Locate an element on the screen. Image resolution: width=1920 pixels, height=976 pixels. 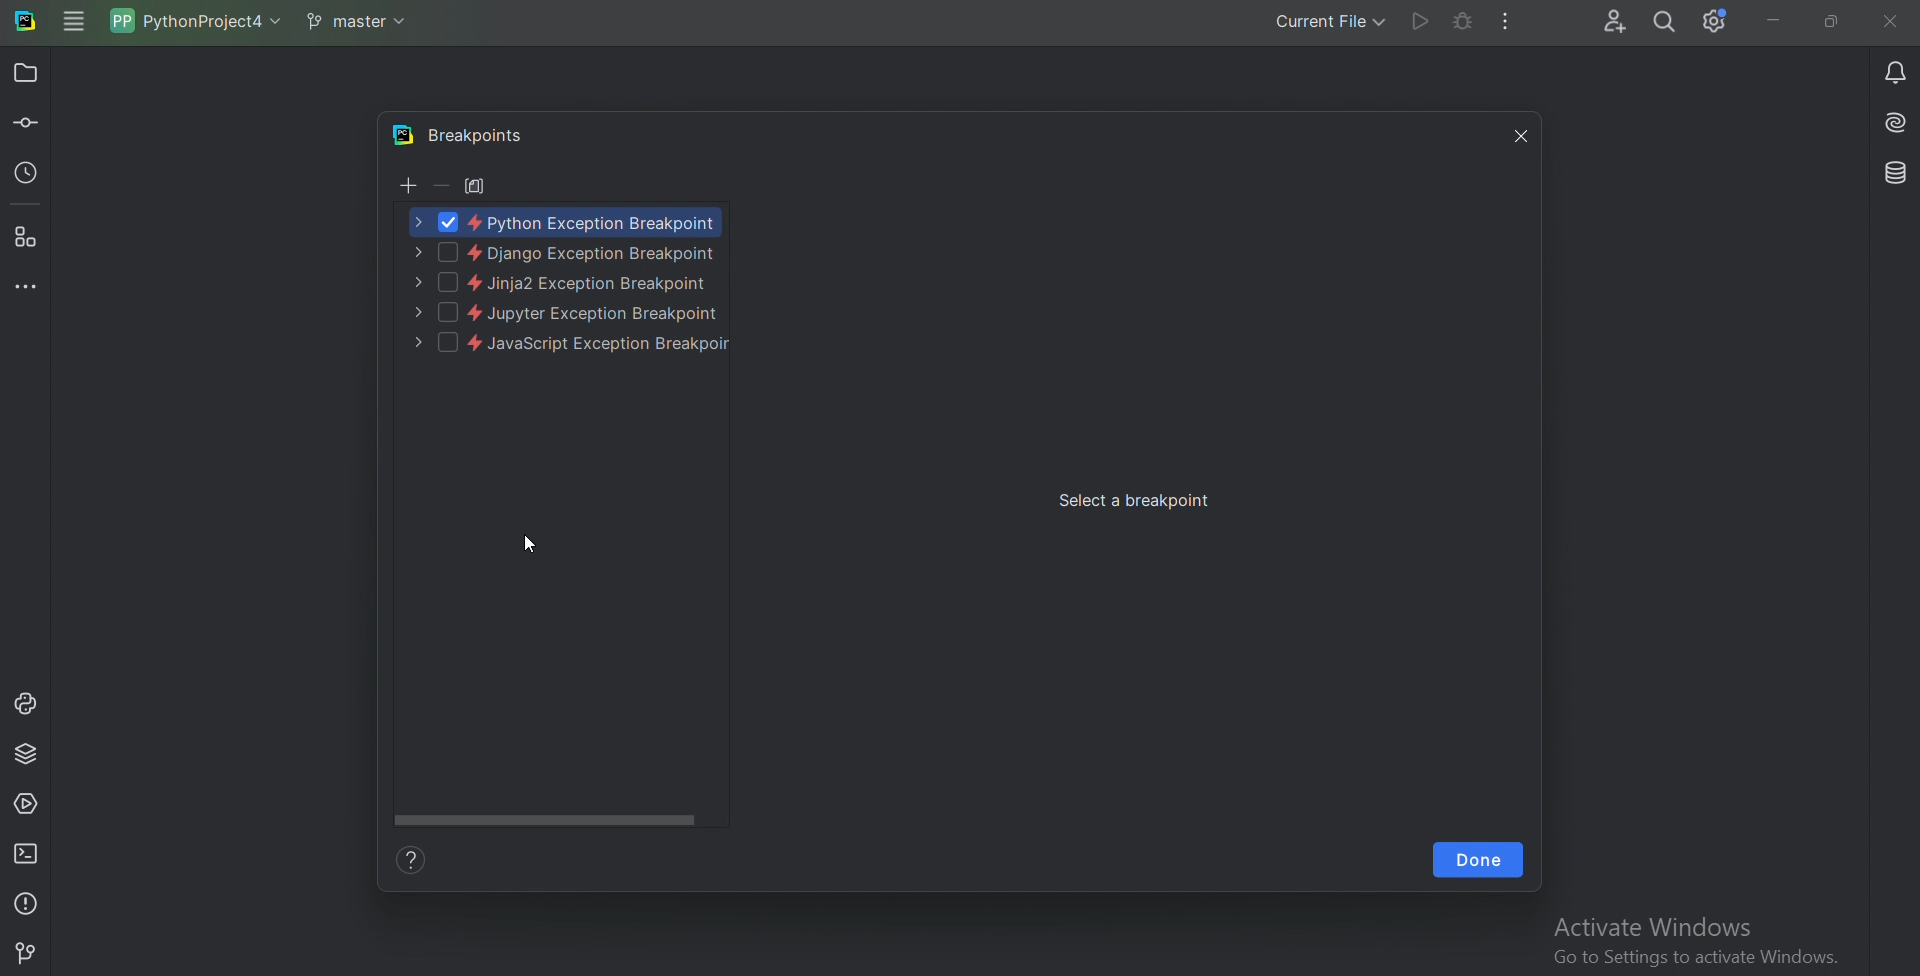
Javascript Exception Breakpoint is located at coordinates (561, 345).